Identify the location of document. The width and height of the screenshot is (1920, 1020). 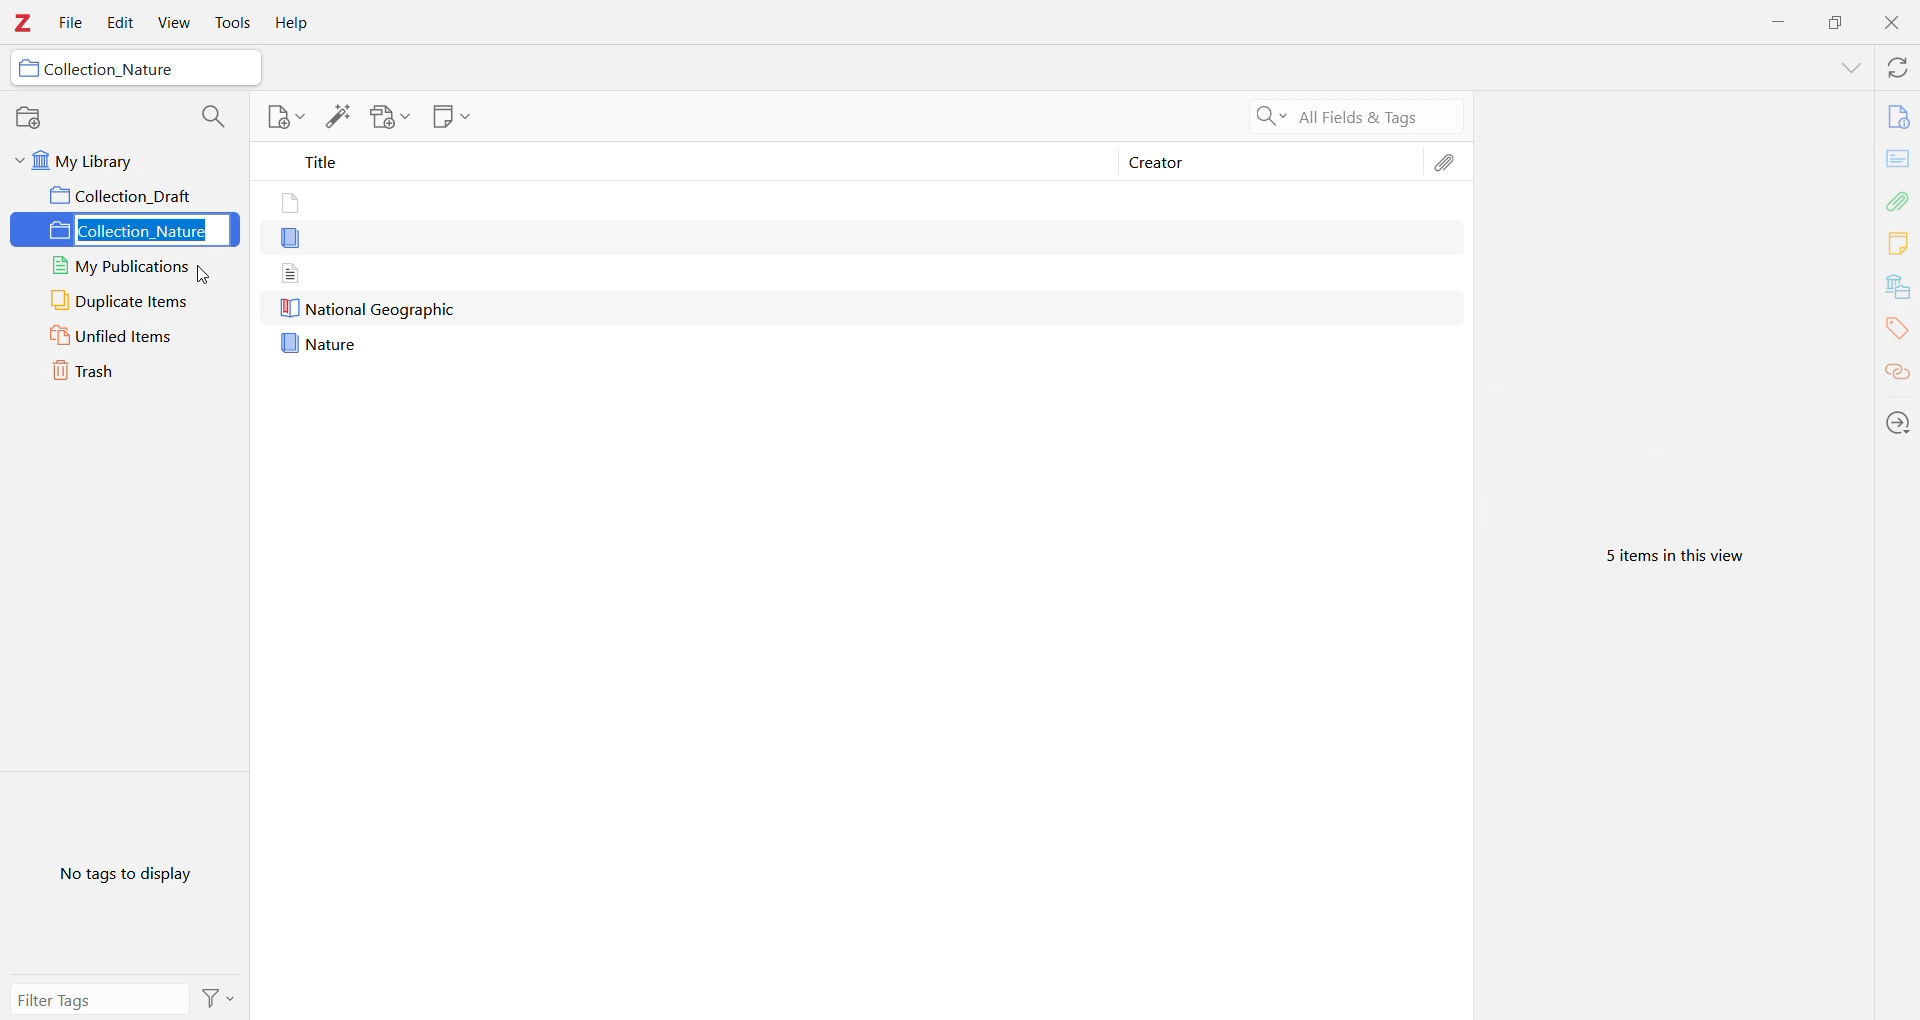
(300, 236).